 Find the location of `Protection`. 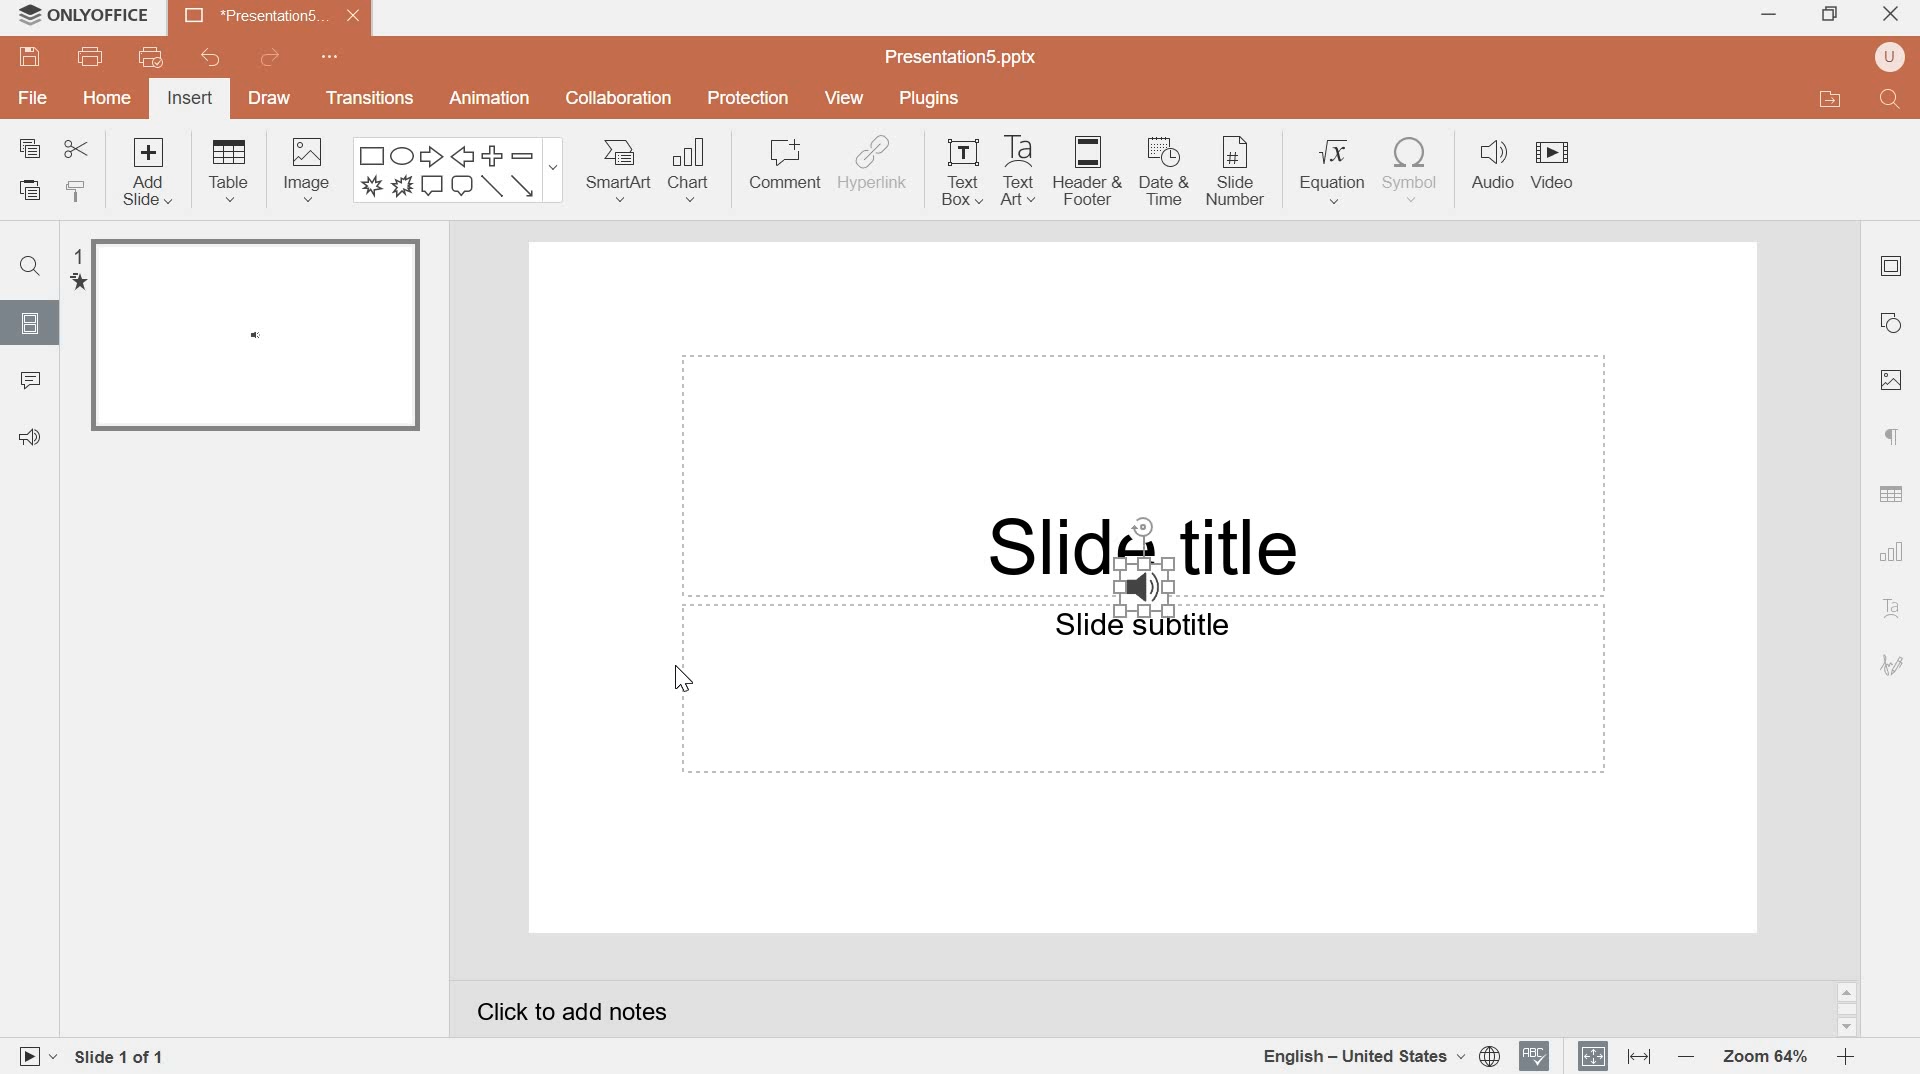

Protection is located at coordinates (750, 99).